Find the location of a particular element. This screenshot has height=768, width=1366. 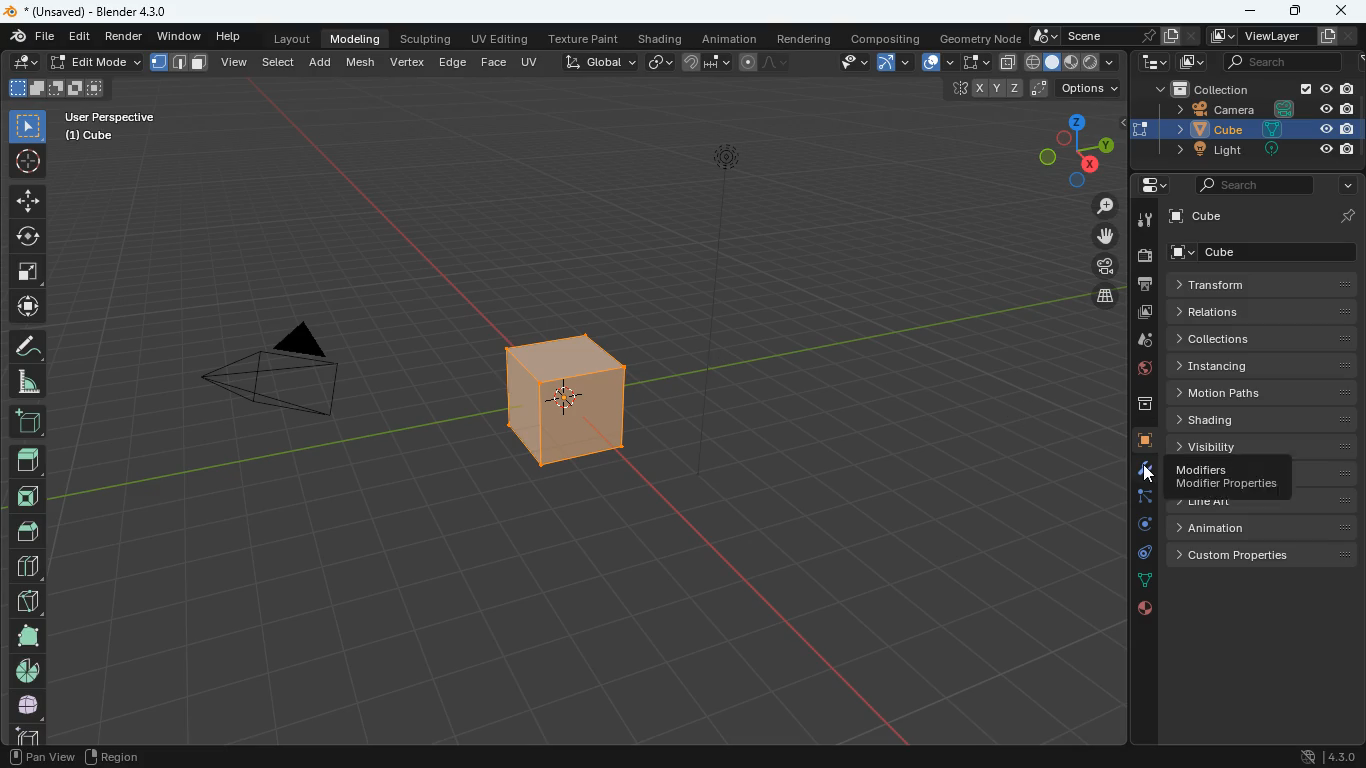

custom properties is located at coordinates (1252, 554).